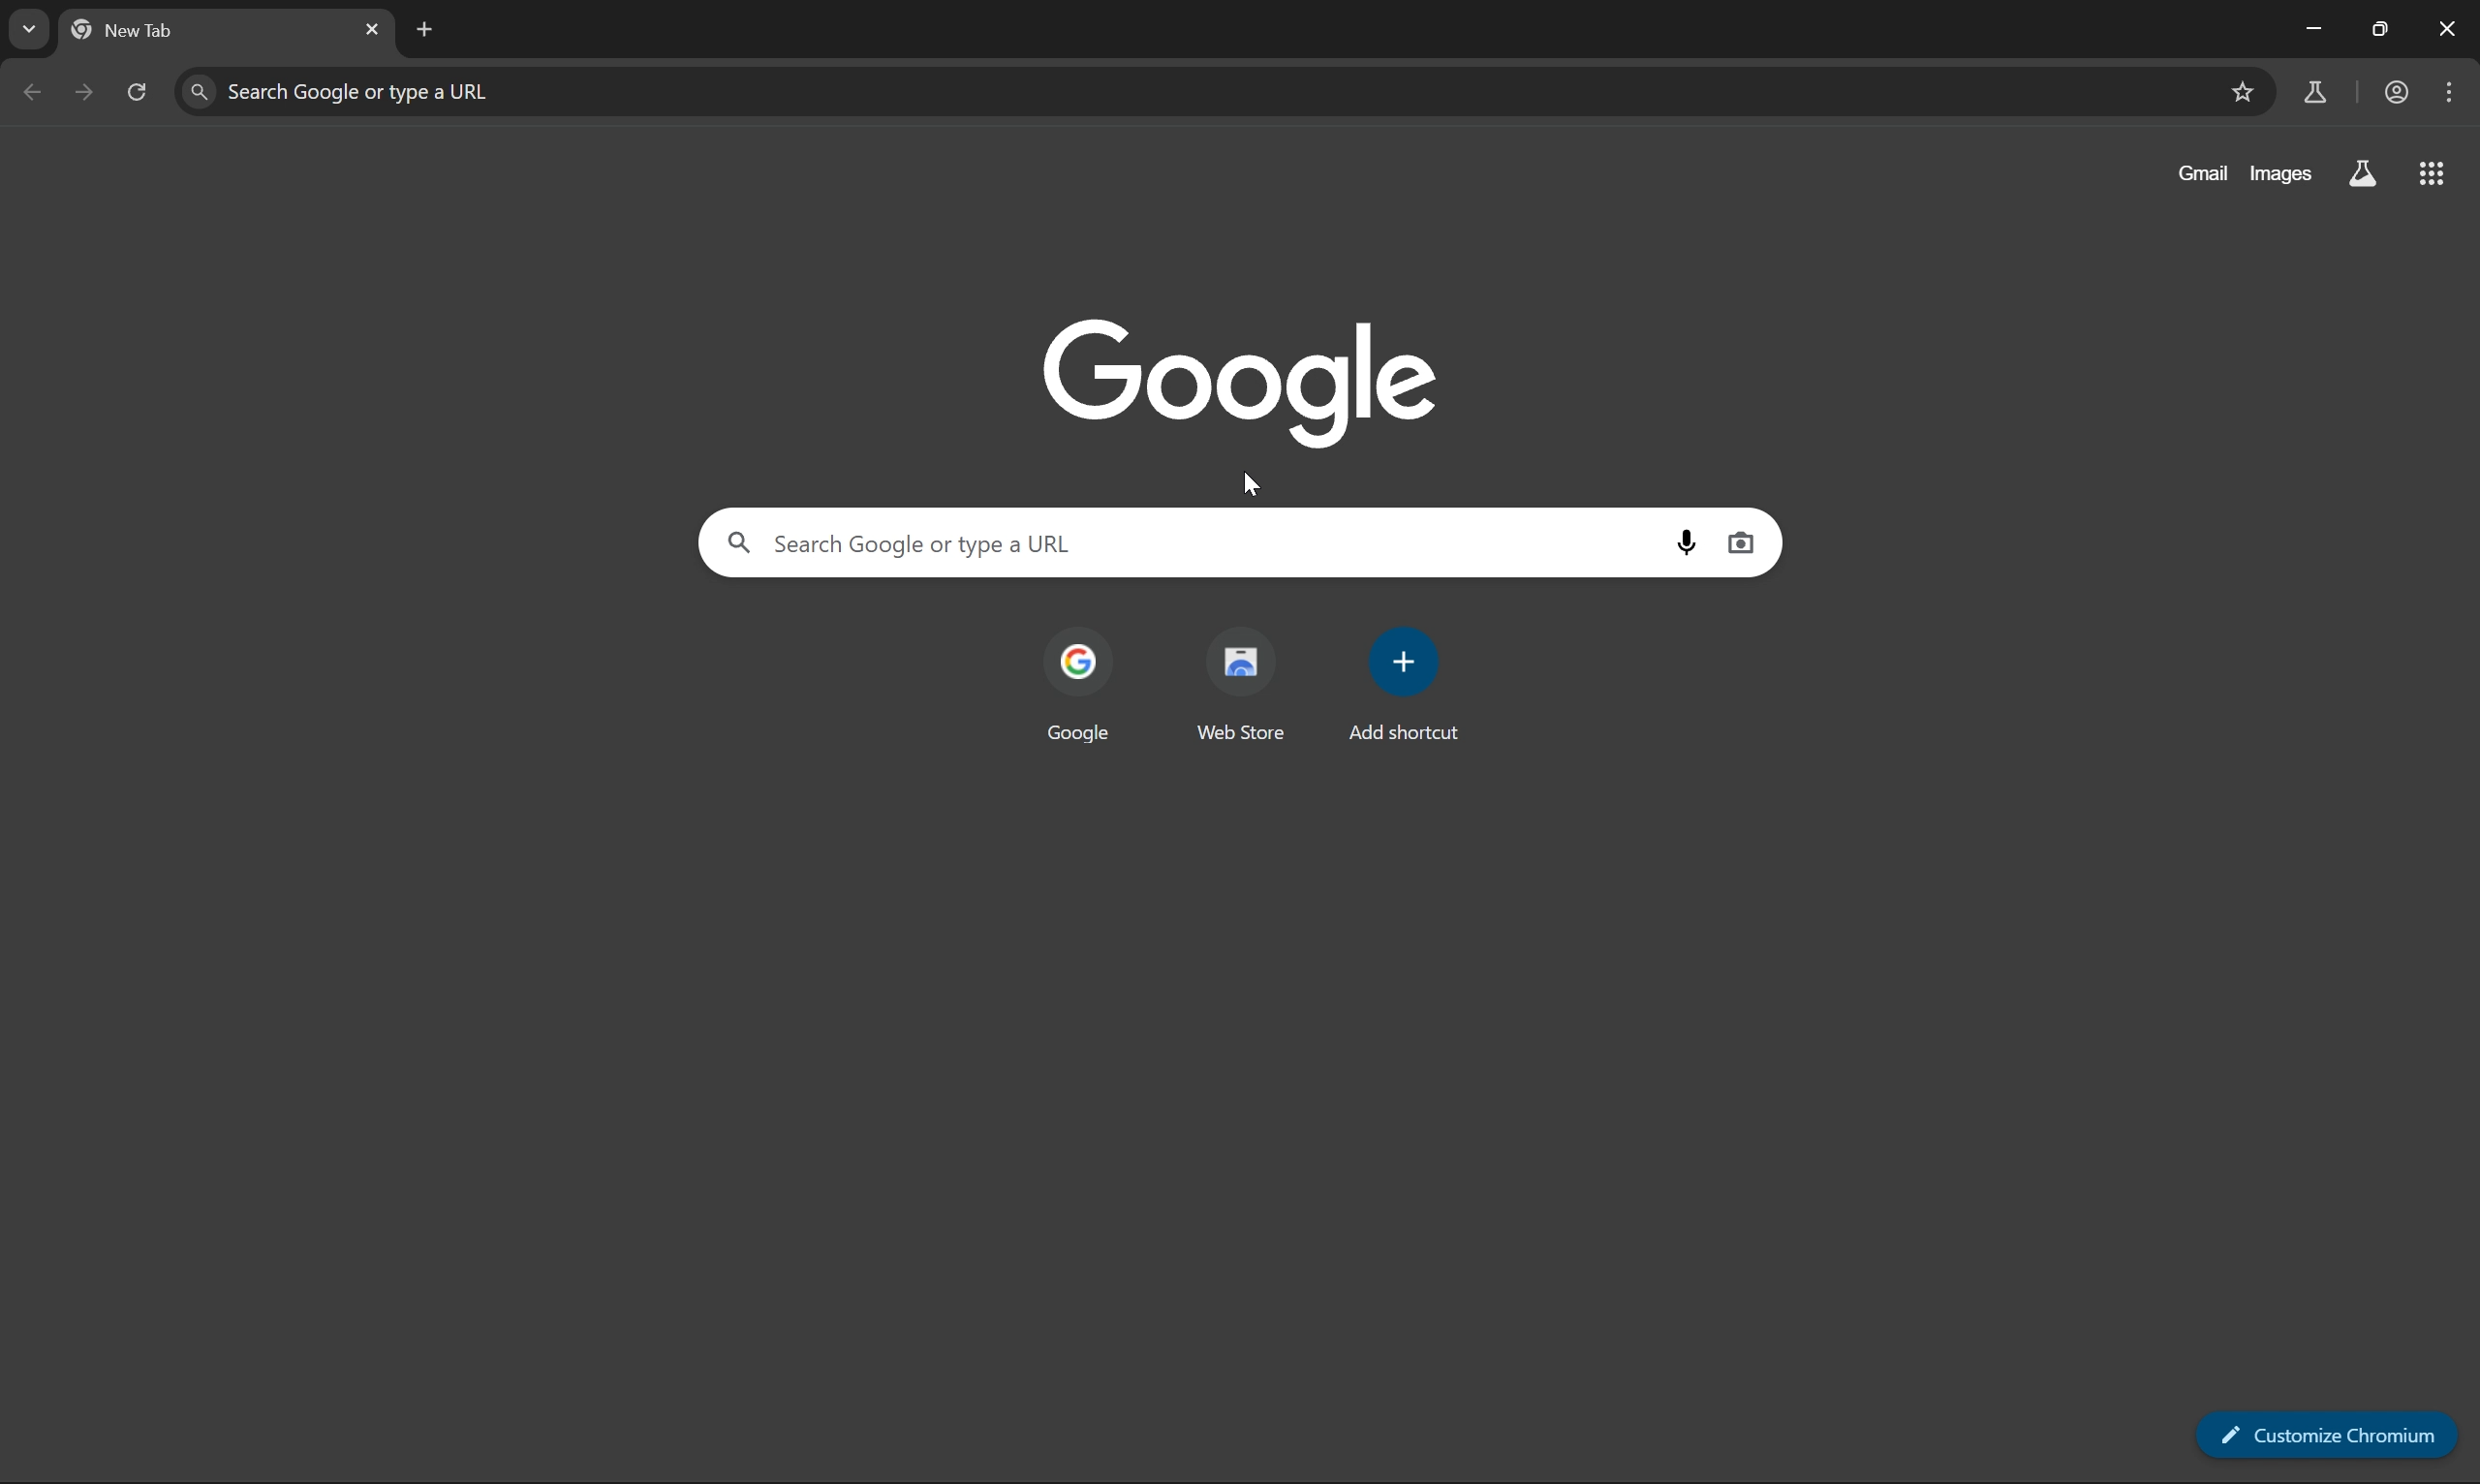 This screenshot has width=2480, height=1484. What do you see at coordinates (2452, 89) in the screenshot?
I see `customize and control chromium` at bounding box center [2452, 89].